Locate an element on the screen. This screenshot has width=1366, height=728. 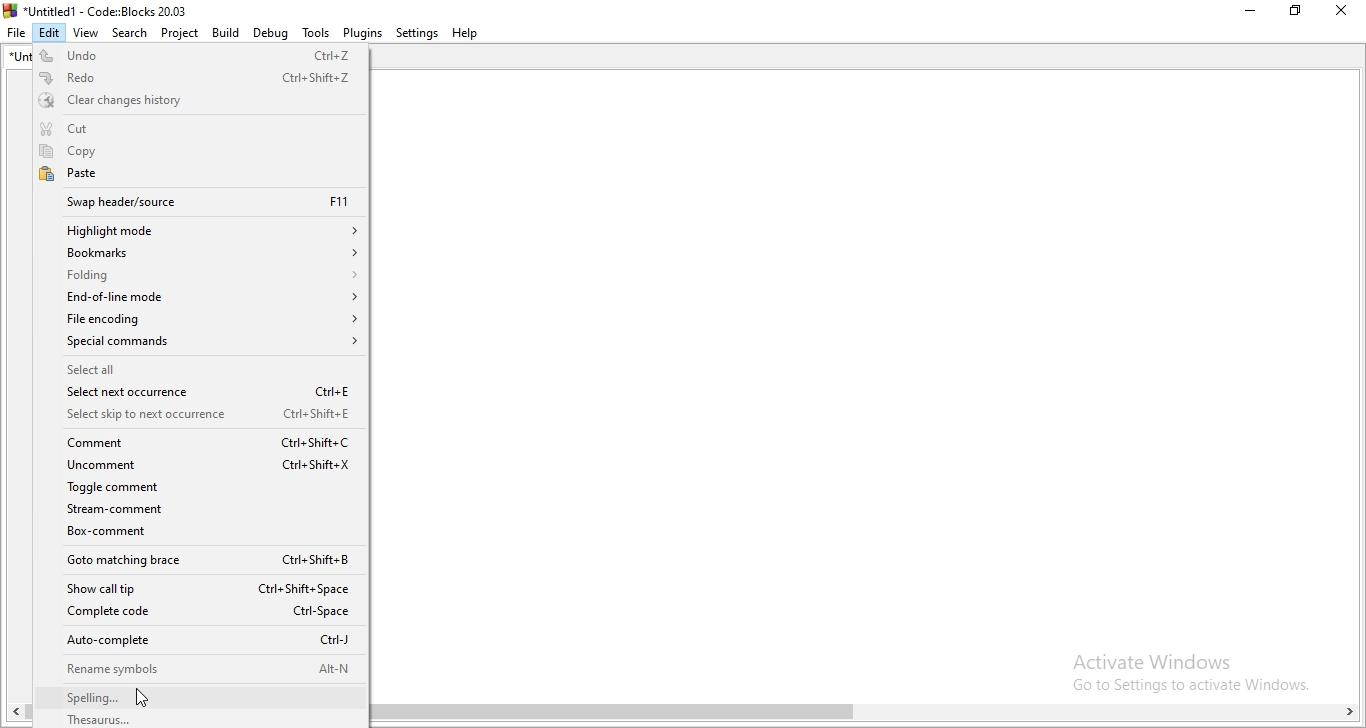
Complete code is located at coordinates (199, 615).